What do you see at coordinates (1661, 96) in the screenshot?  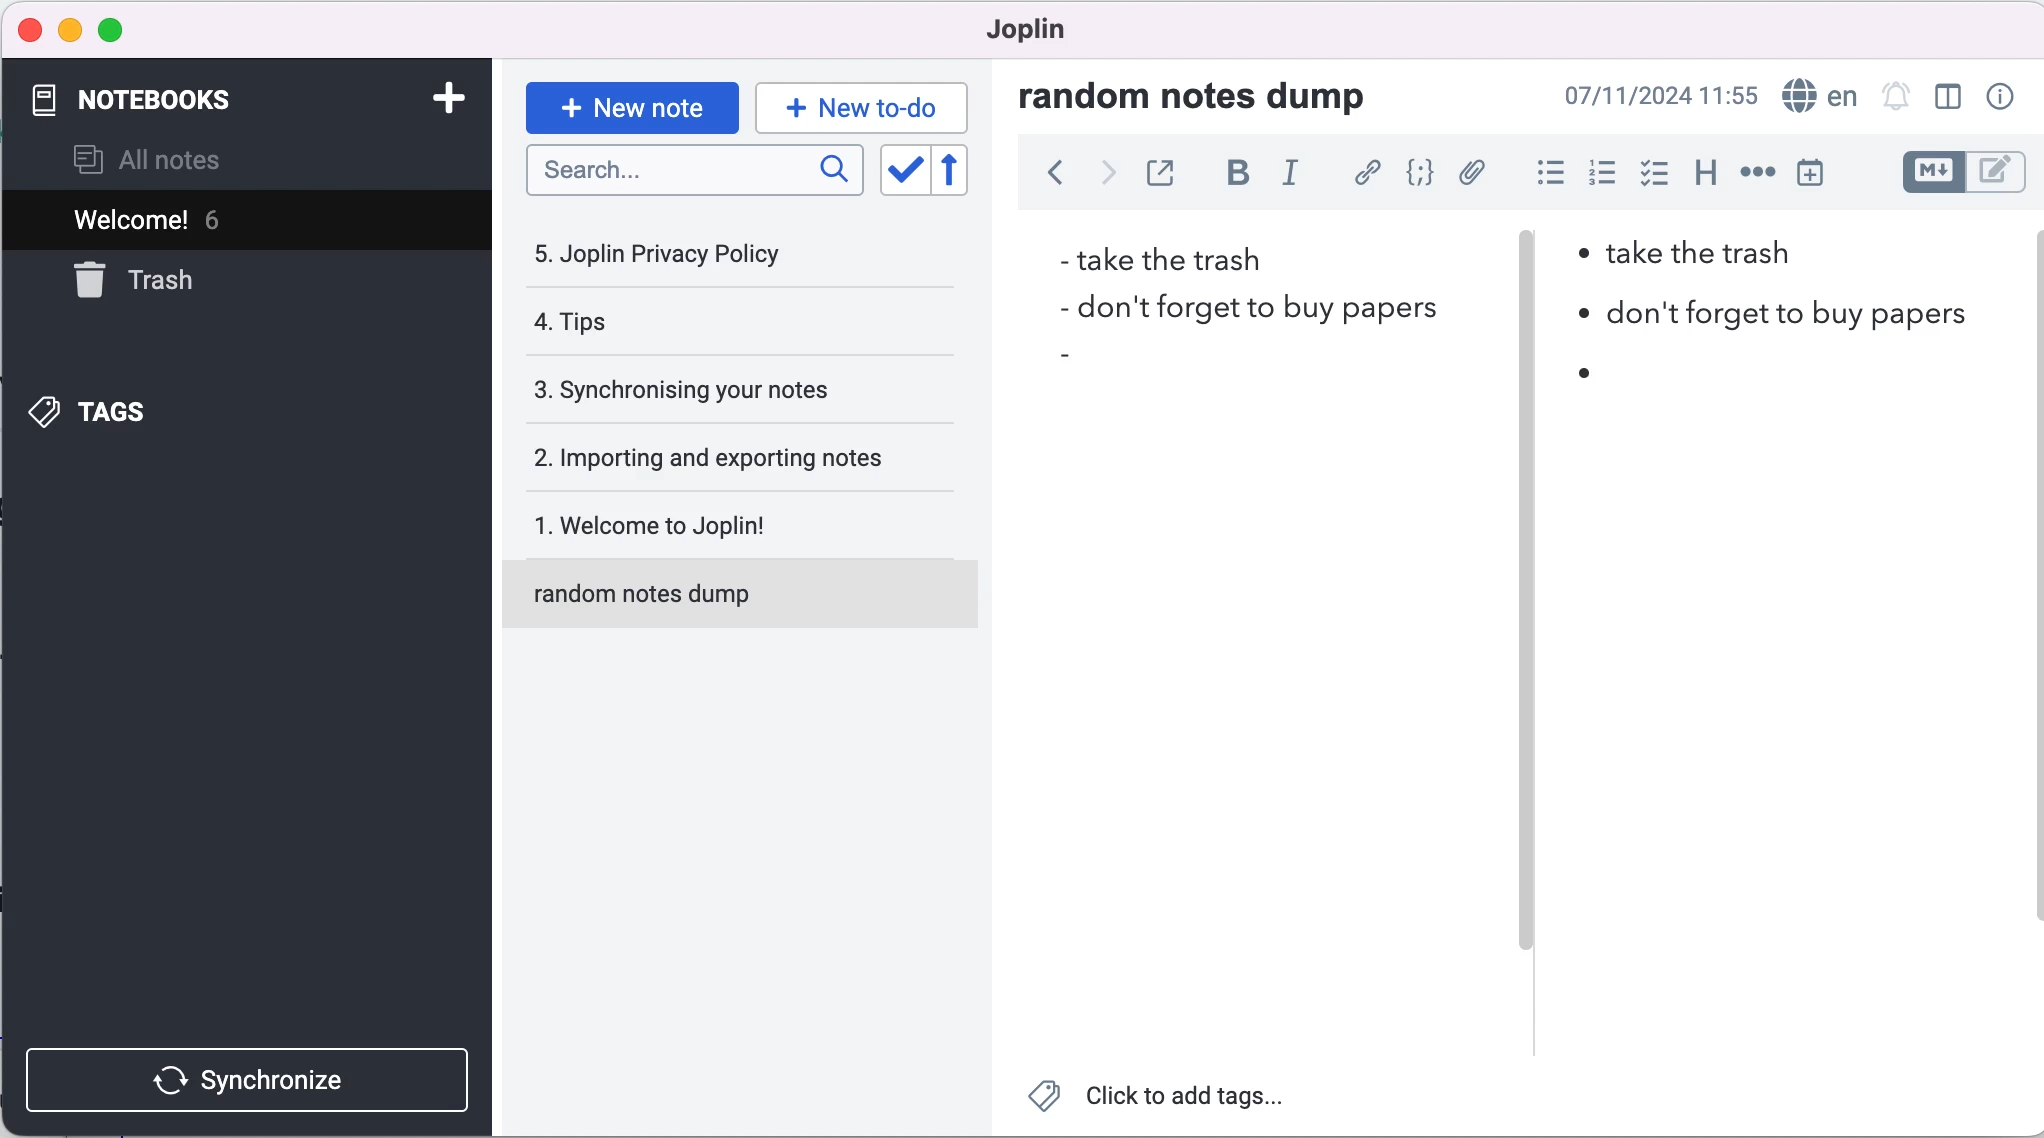 I see `07/11/2024 09:03` at bounding box center [1661, 96].